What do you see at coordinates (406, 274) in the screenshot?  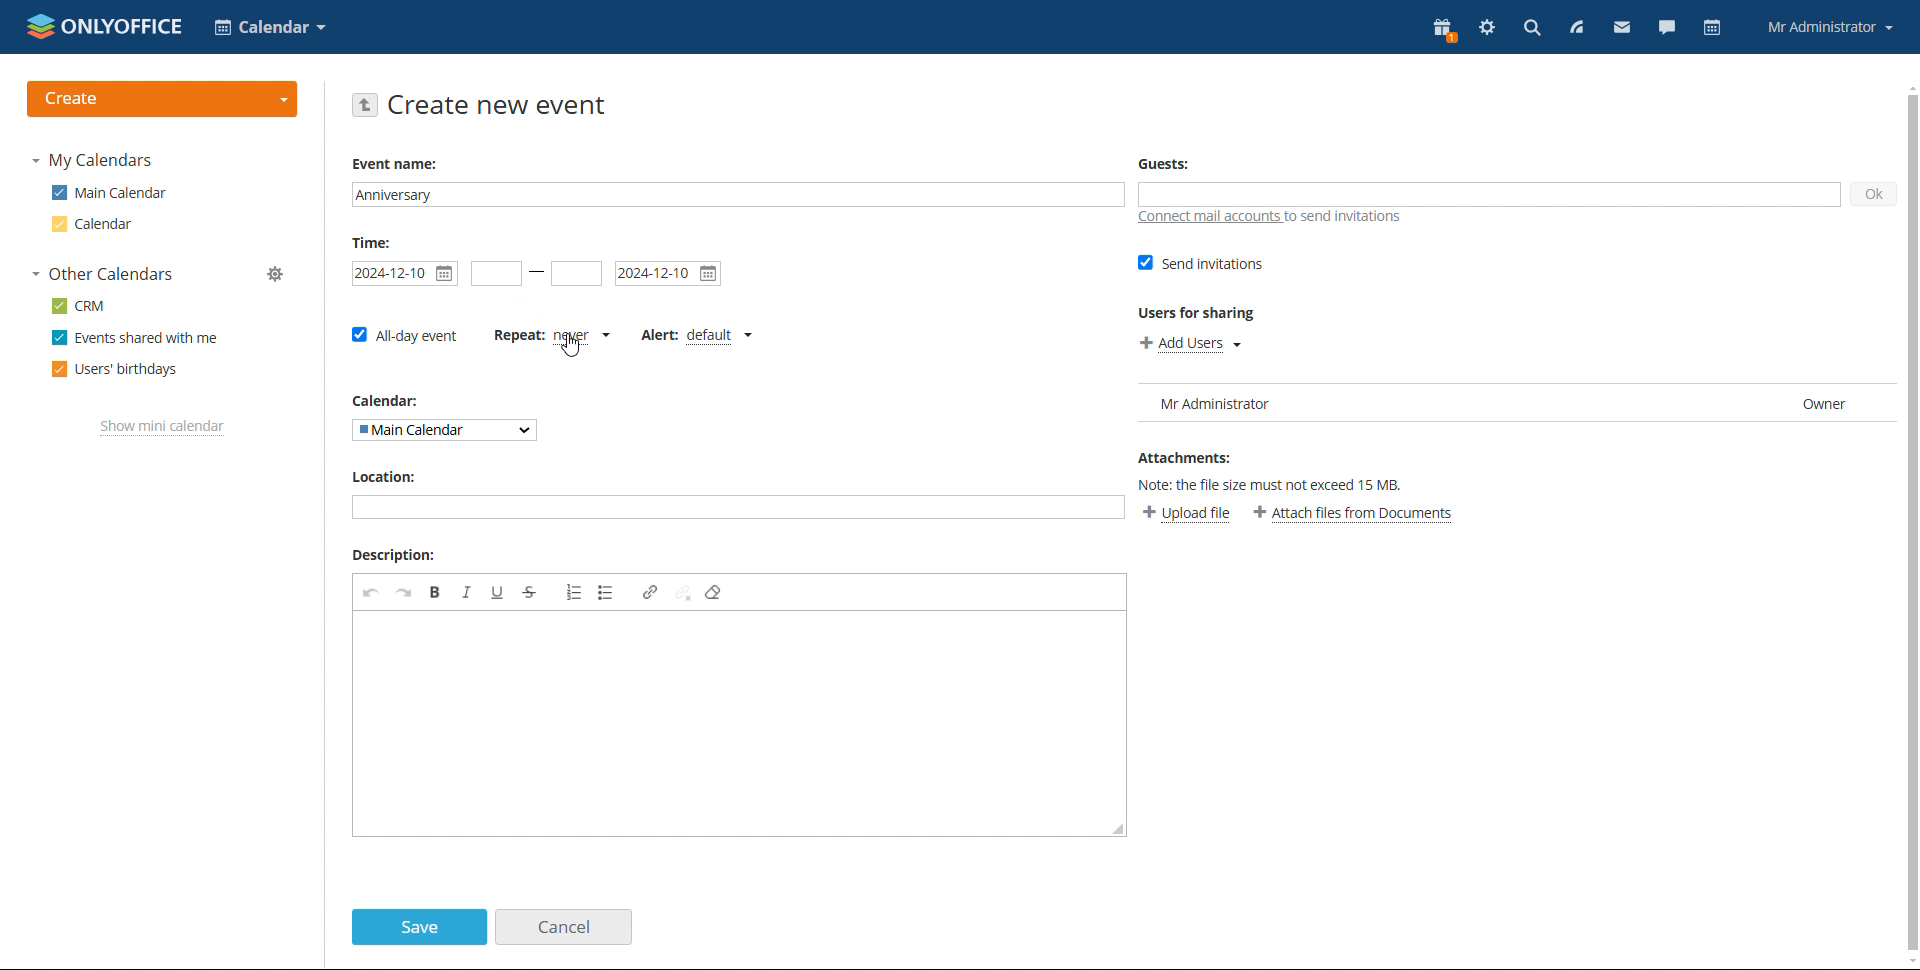 I see `start time` at bounding box center [406, 274].